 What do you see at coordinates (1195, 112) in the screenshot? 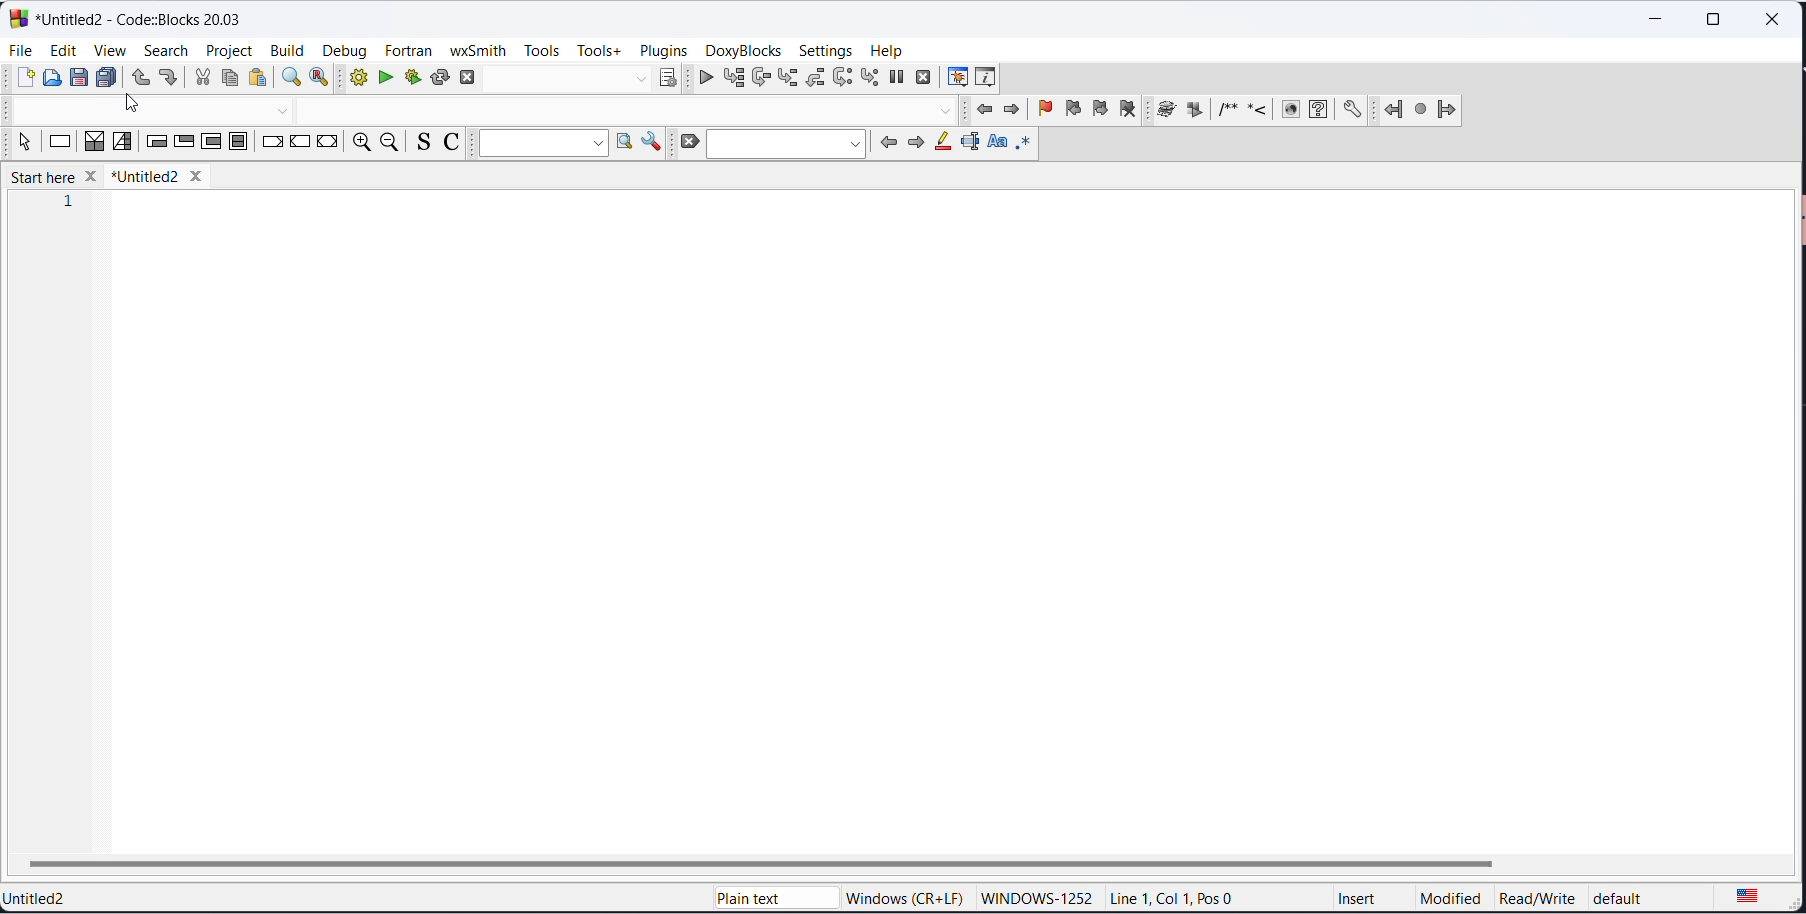
I see `extract` at bounding box center [1195, 112].